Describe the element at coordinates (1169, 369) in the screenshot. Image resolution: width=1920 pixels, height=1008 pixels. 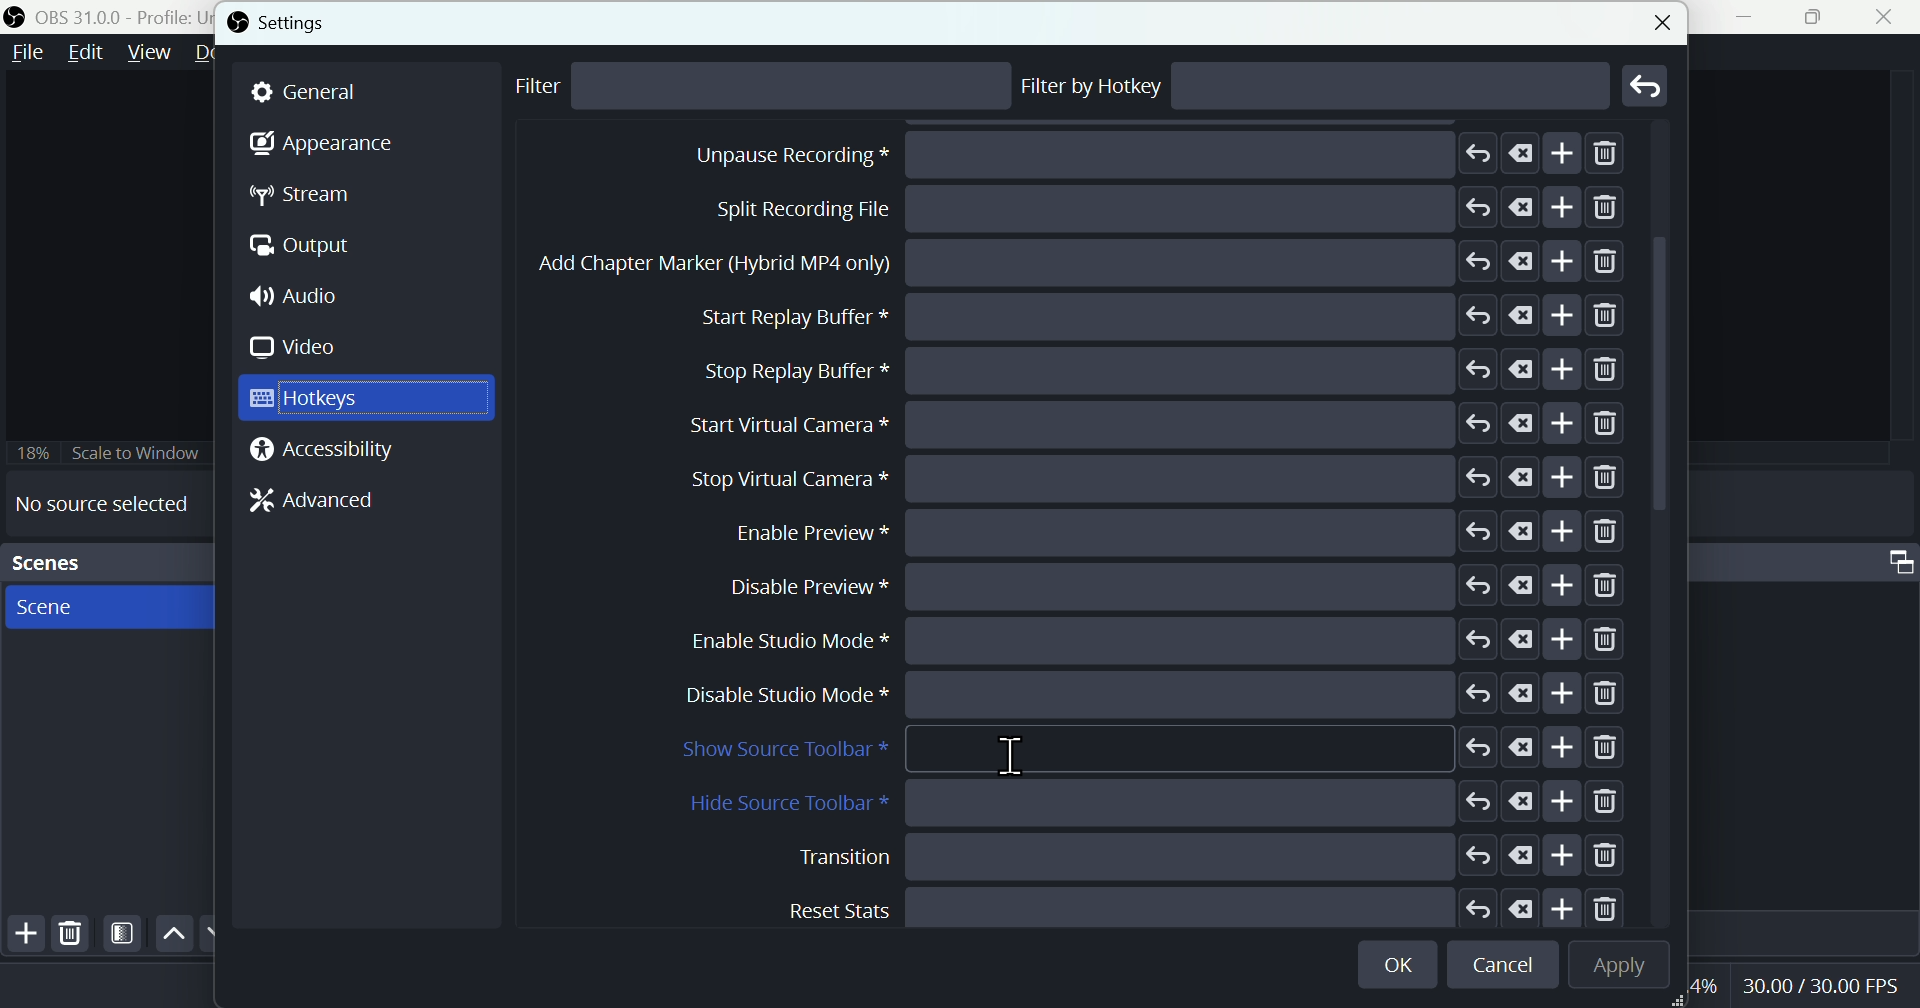
I see `Unpause recording` at that location.